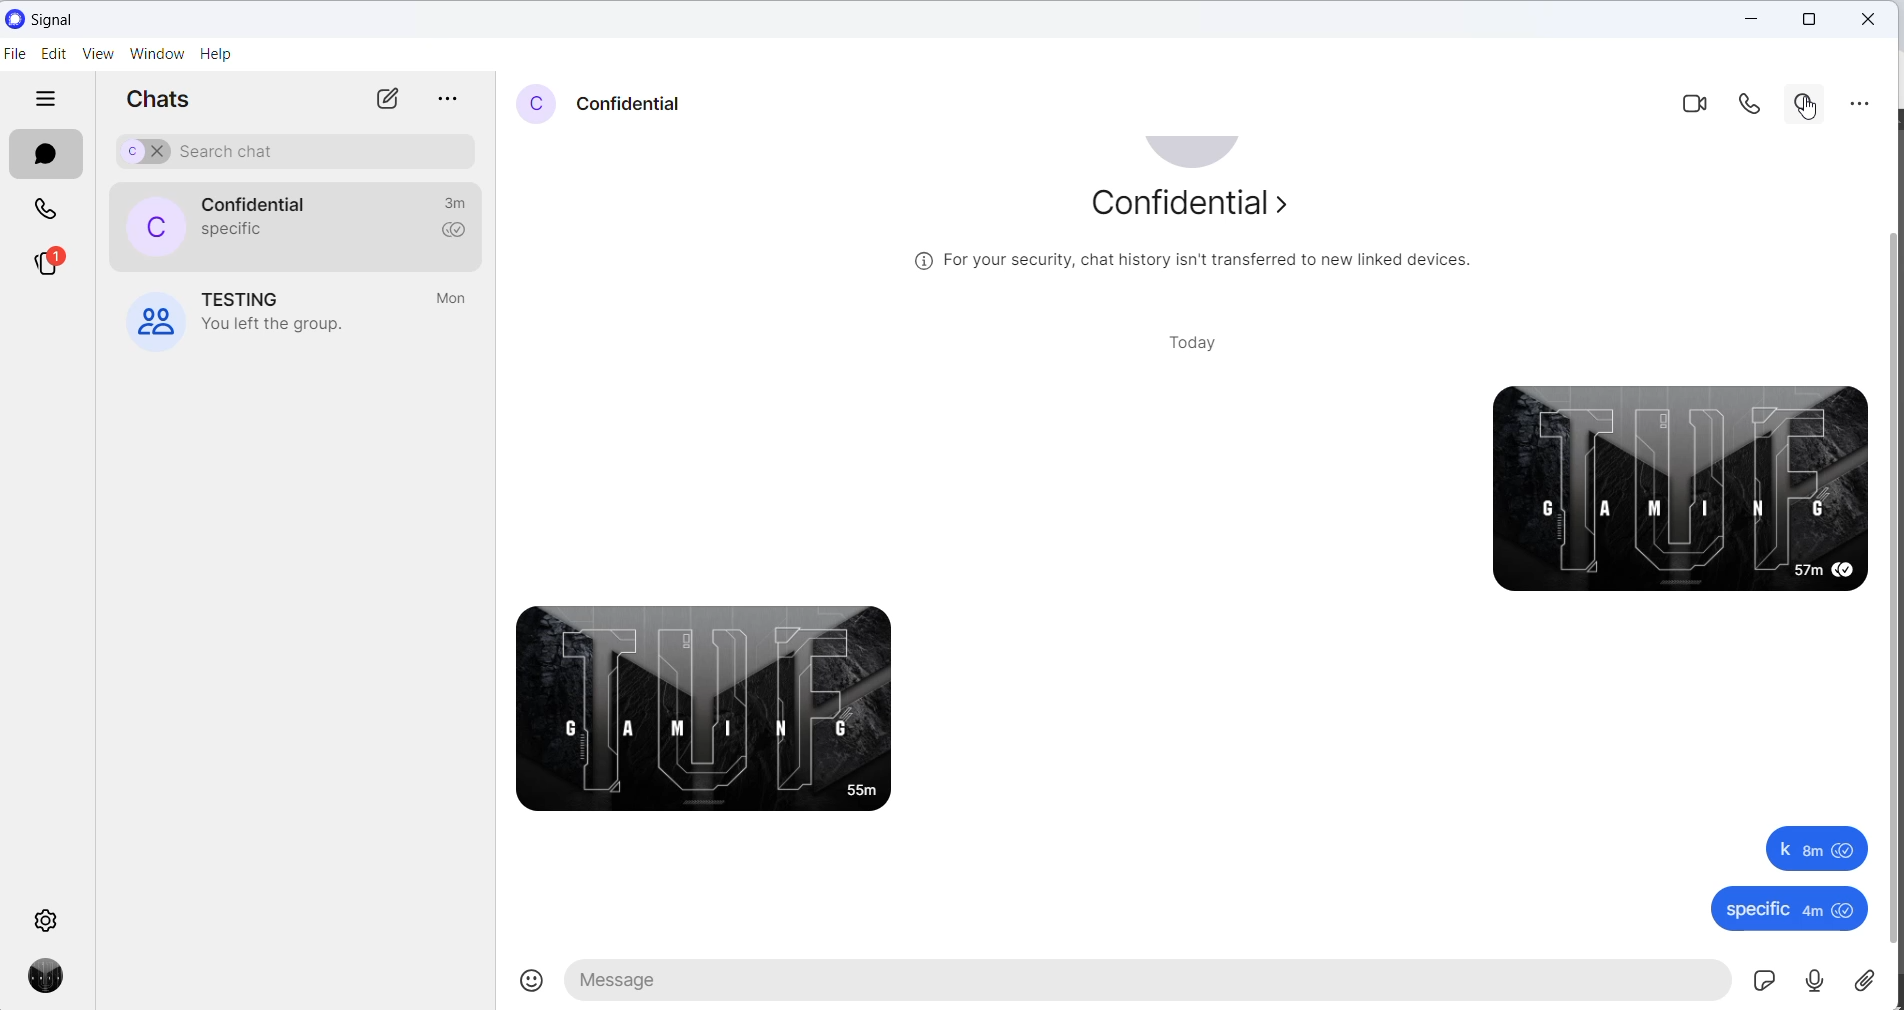 The image size is (1904, 1010). What do you see at coordinates (1812, 115) in the screenshot?
I see `cursor` at bounding box center [1812, 115].